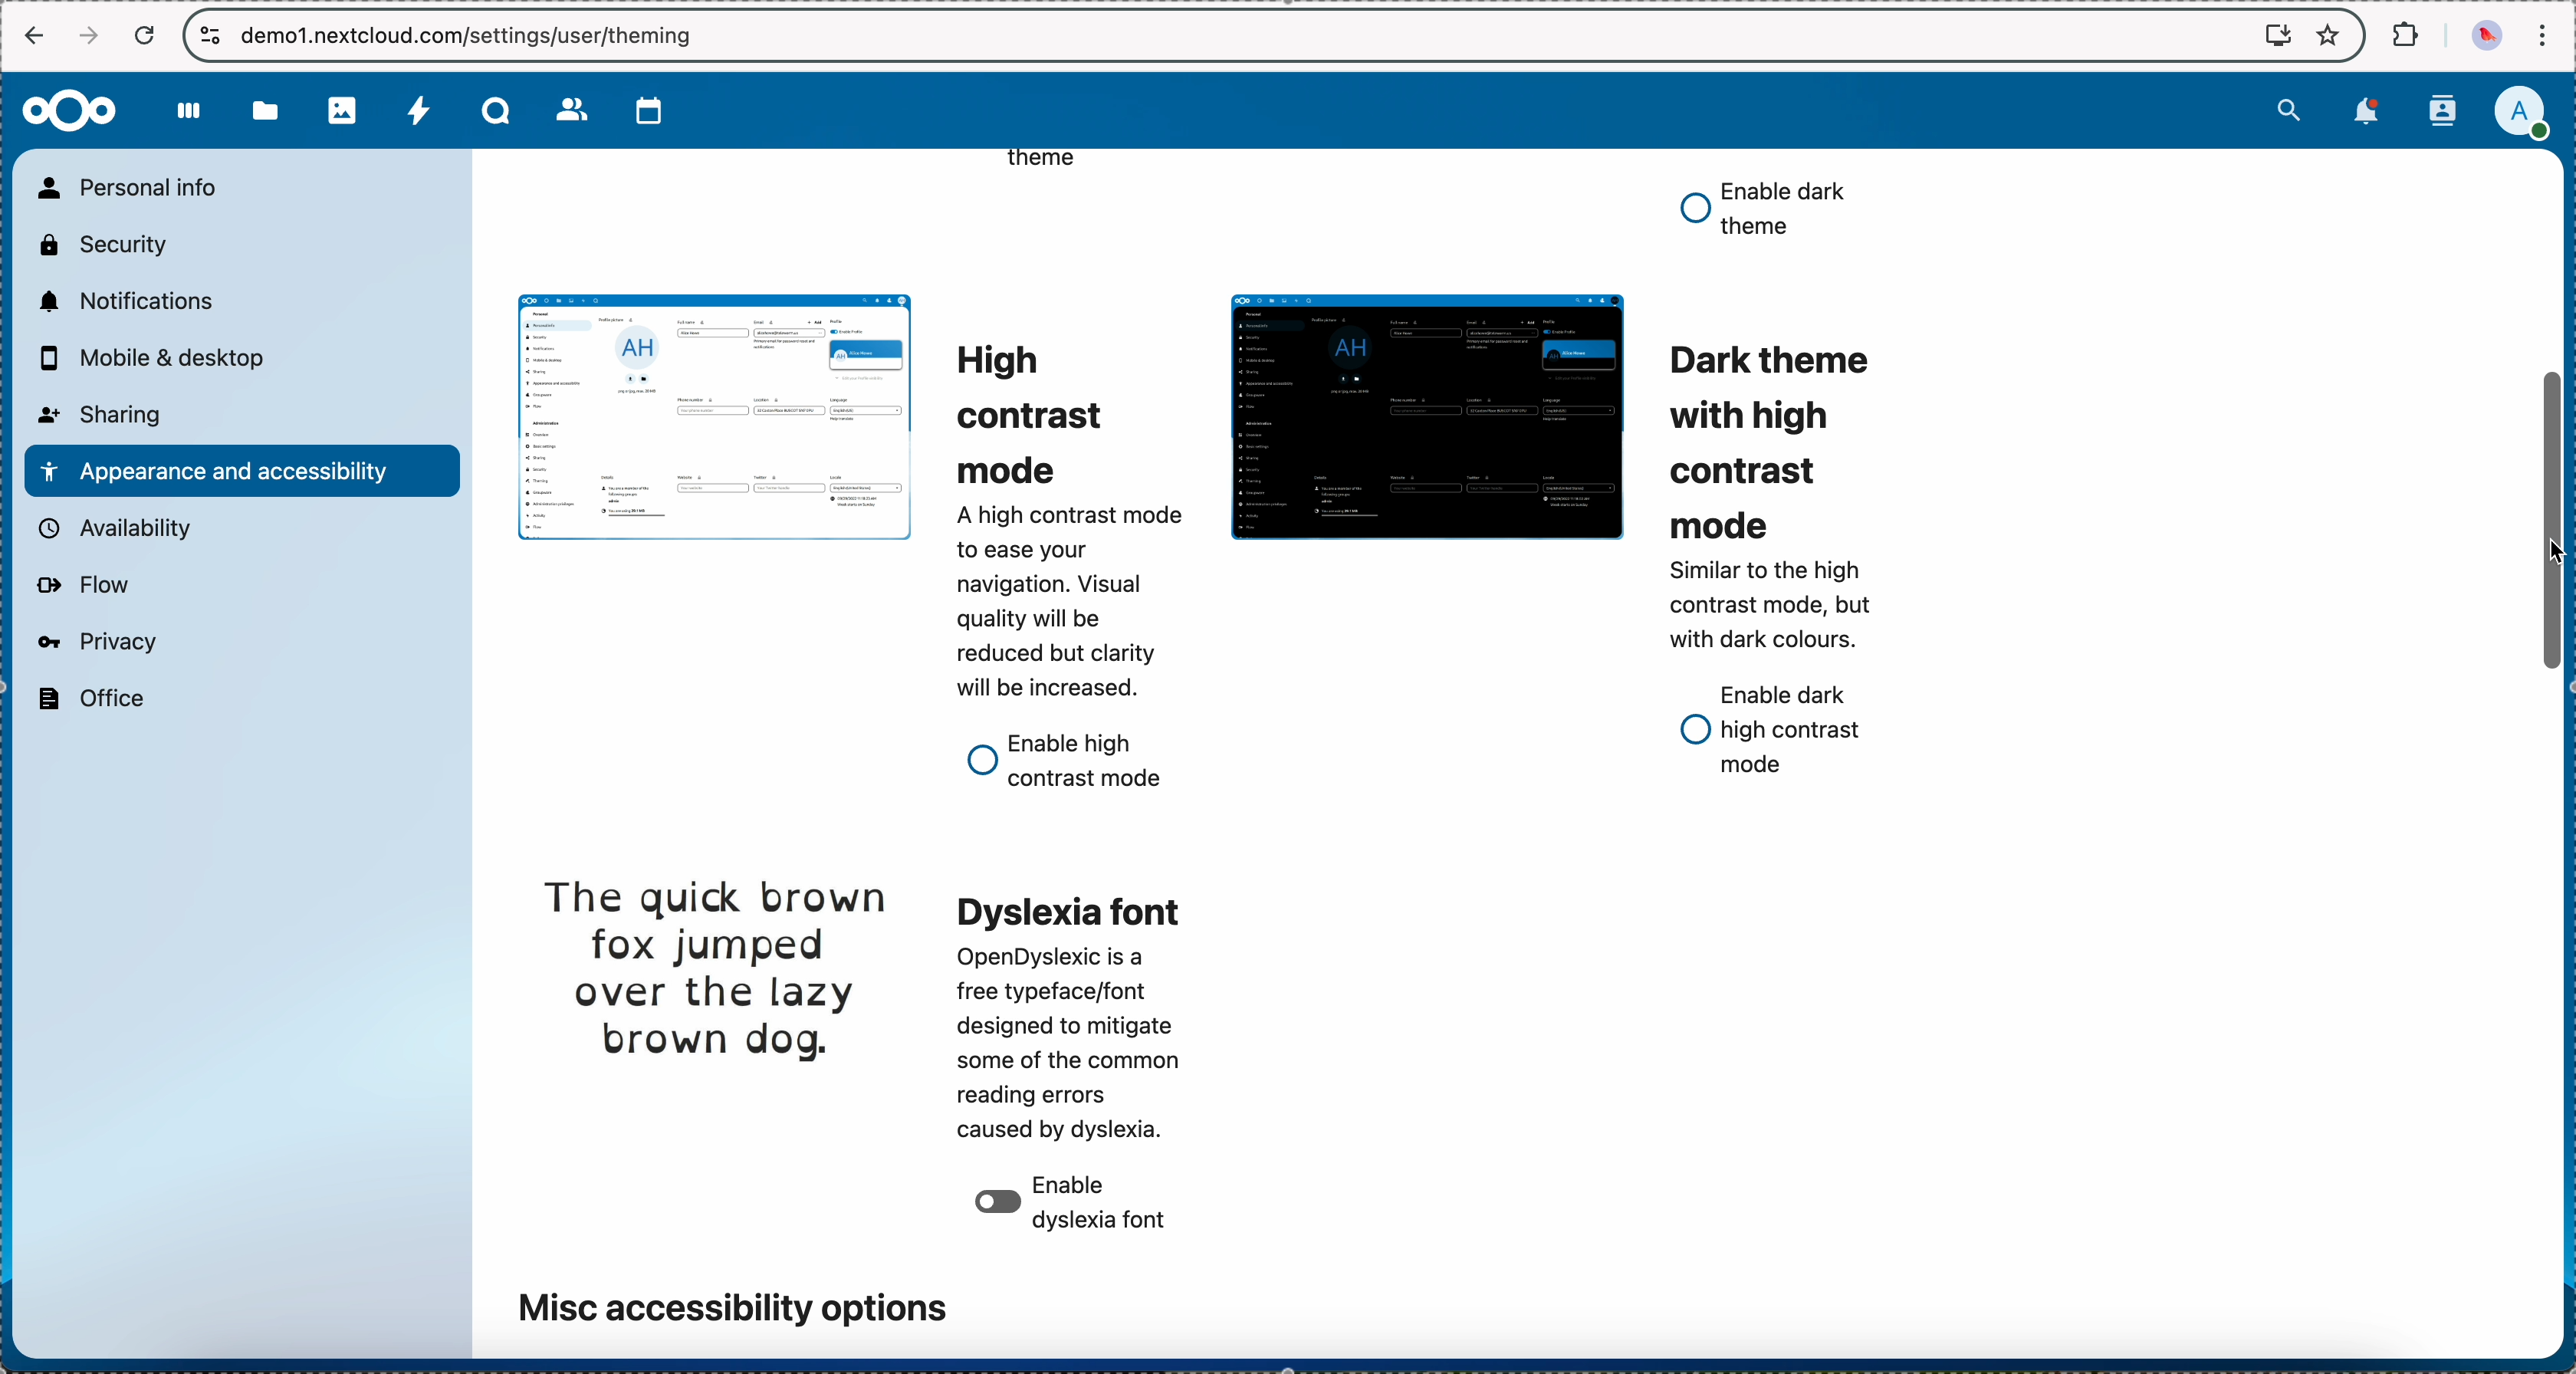 The image size is (2576, 1374). What do you see at coordinates (1080, 1013) in the screenshot?
I see `dyslexia font theme` at bounding box center [1080, 1013].